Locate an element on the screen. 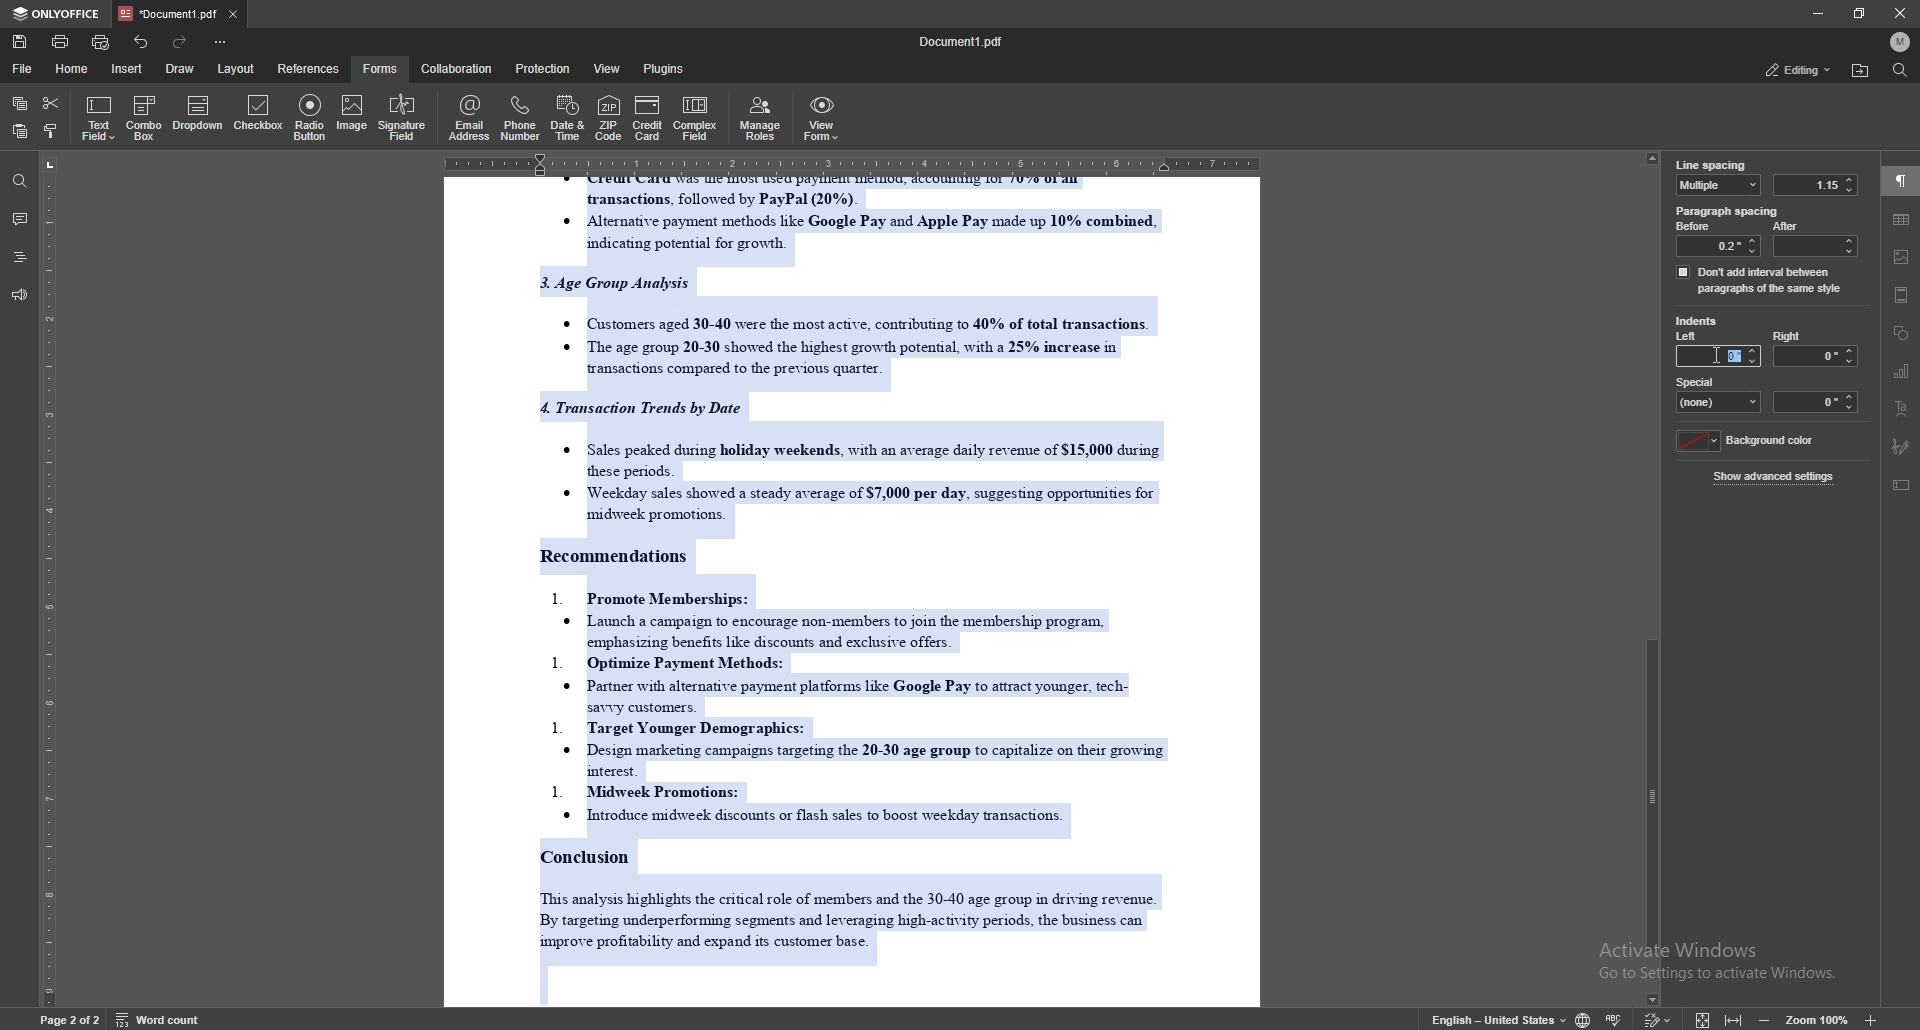  save is located at coordinates (20, 42).